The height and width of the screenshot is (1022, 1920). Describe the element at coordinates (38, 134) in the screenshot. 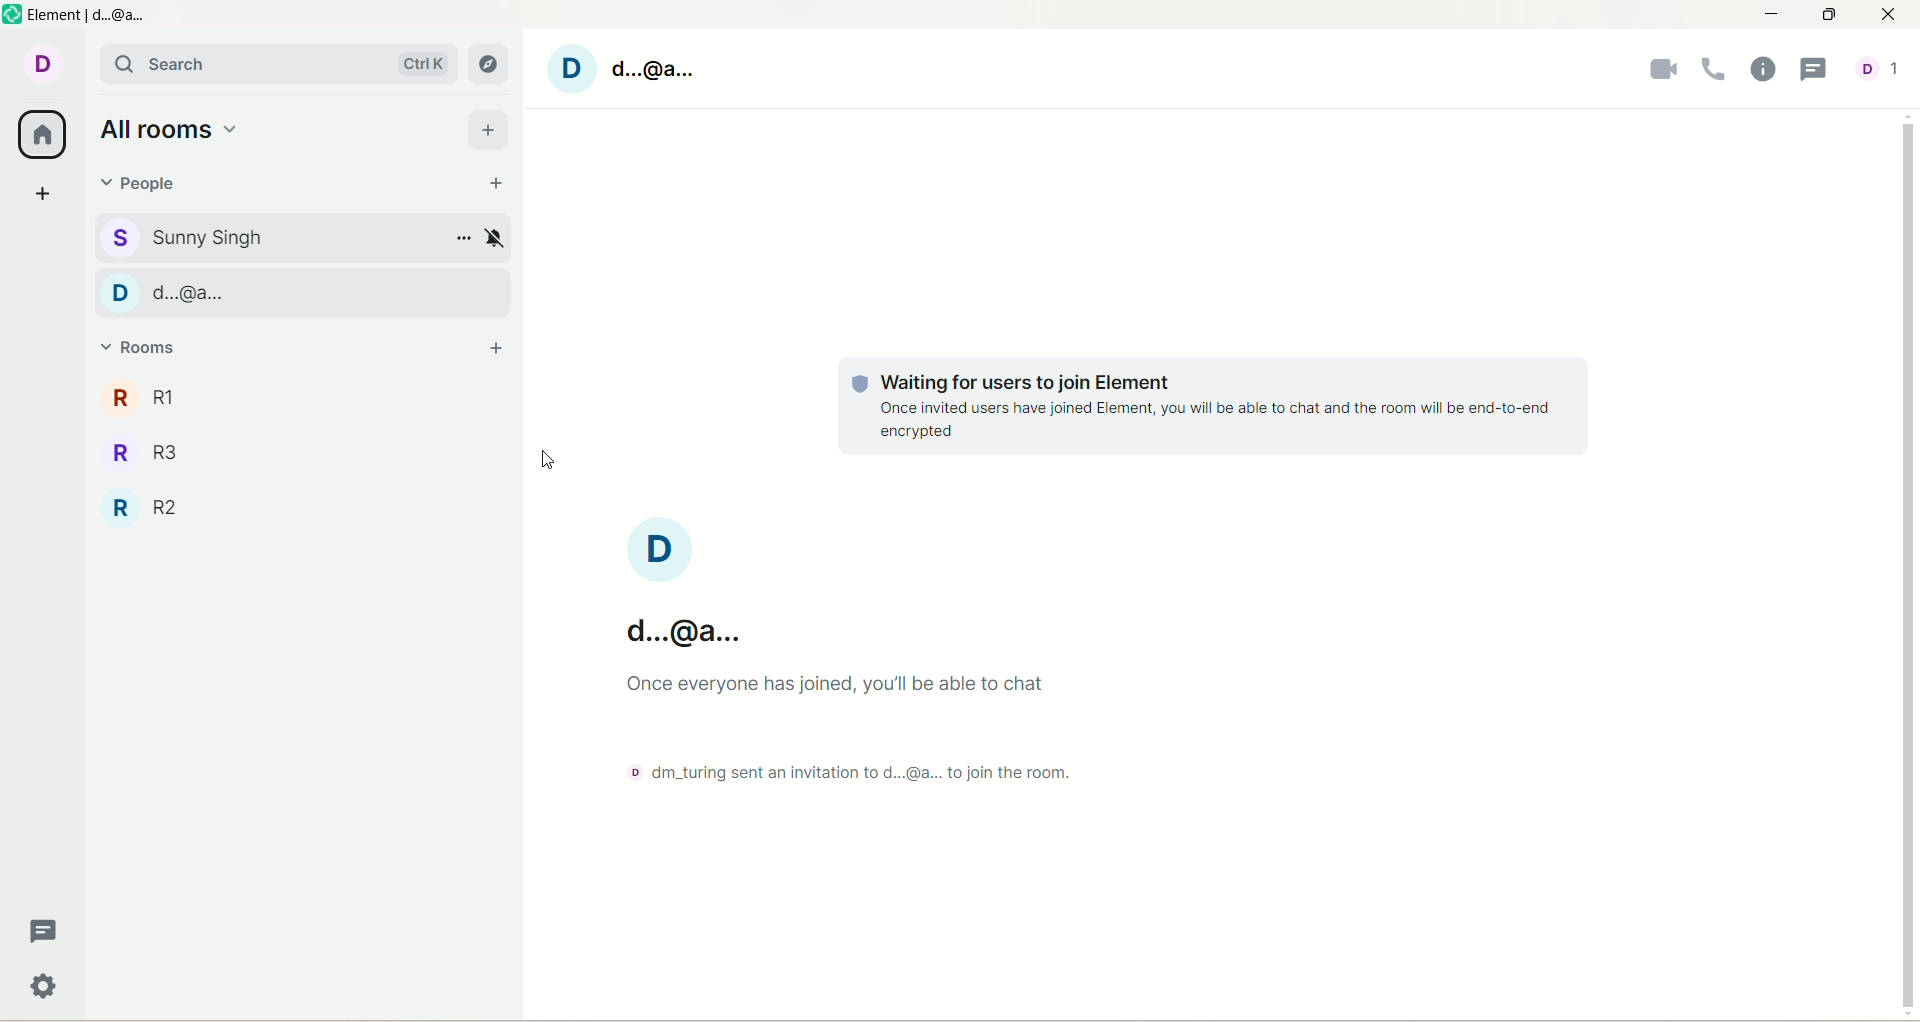

I see `all rooms` at that location.